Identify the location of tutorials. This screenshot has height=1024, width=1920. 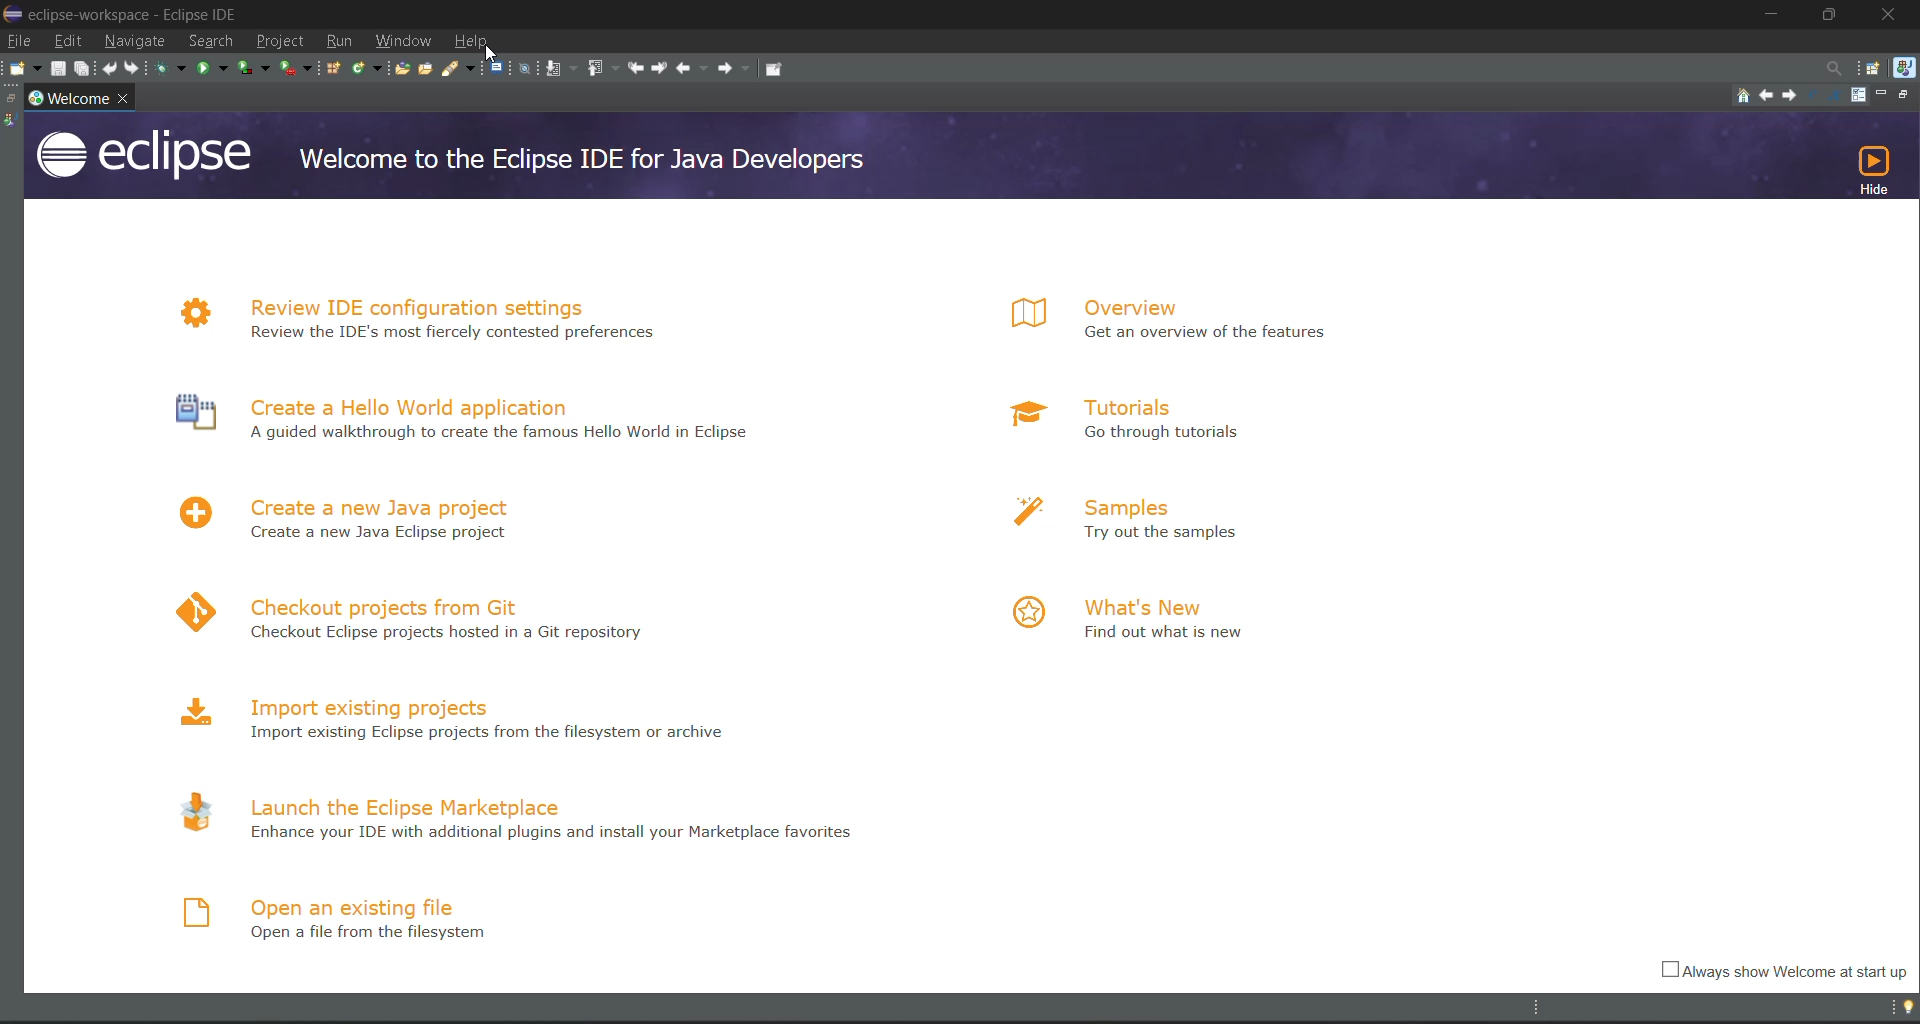
(1133, 407).